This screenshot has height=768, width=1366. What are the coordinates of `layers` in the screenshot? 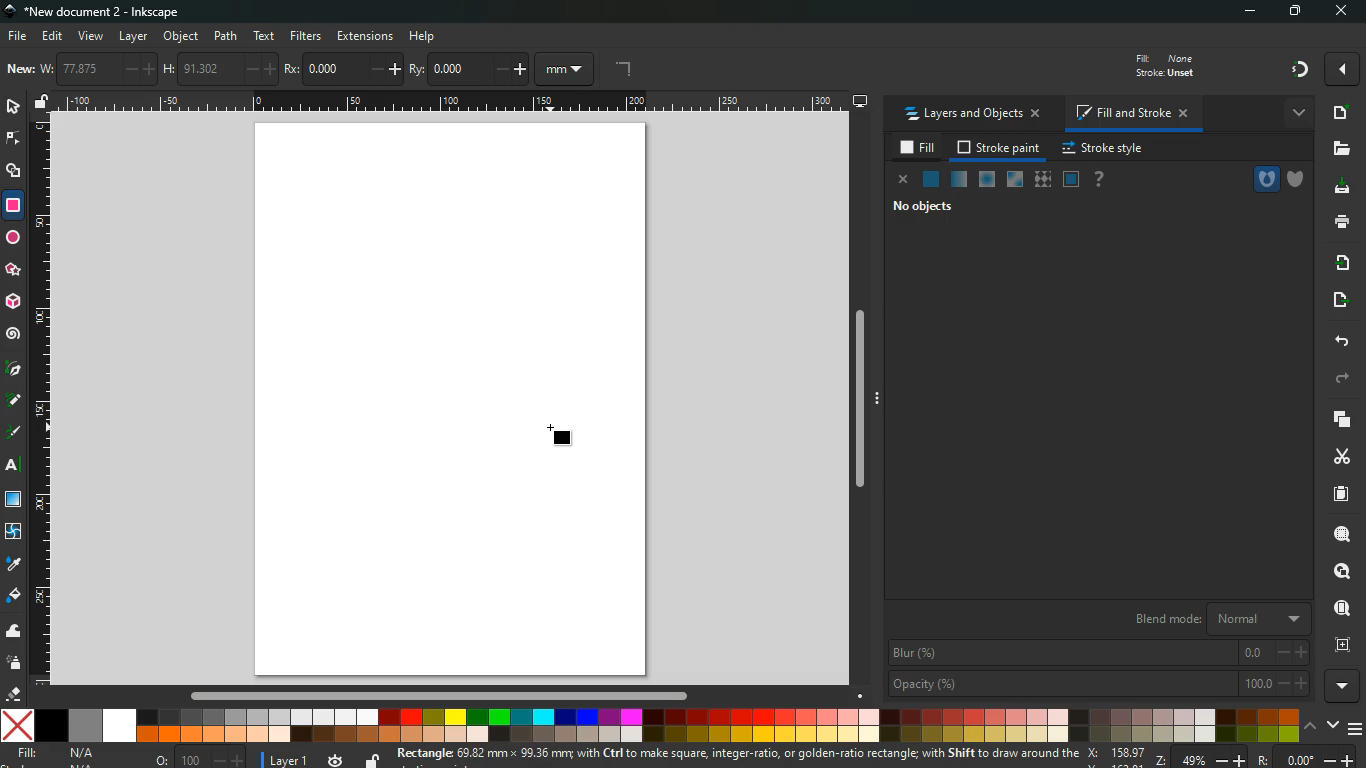 It's located at (1344, 421).